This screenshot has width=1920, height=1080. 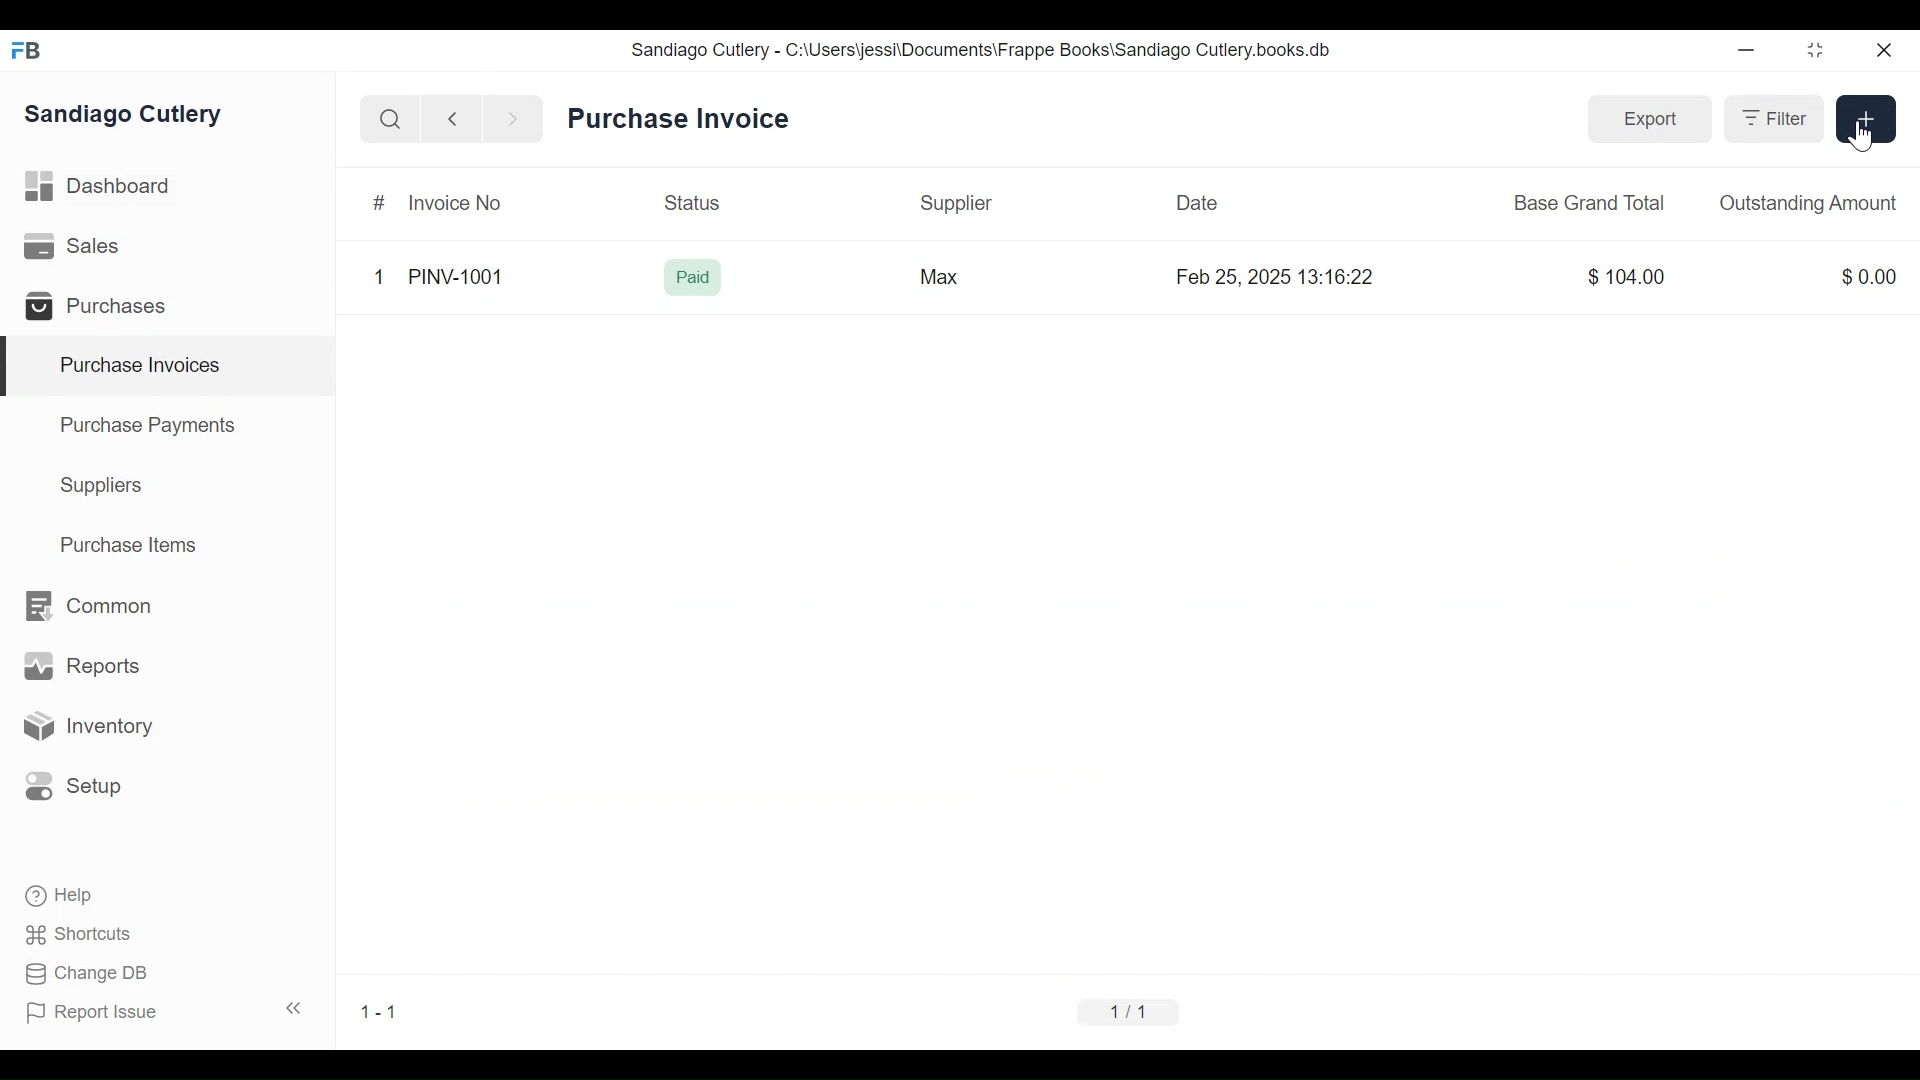 I want to click on Naviagate back, so click(x=453, y=118).